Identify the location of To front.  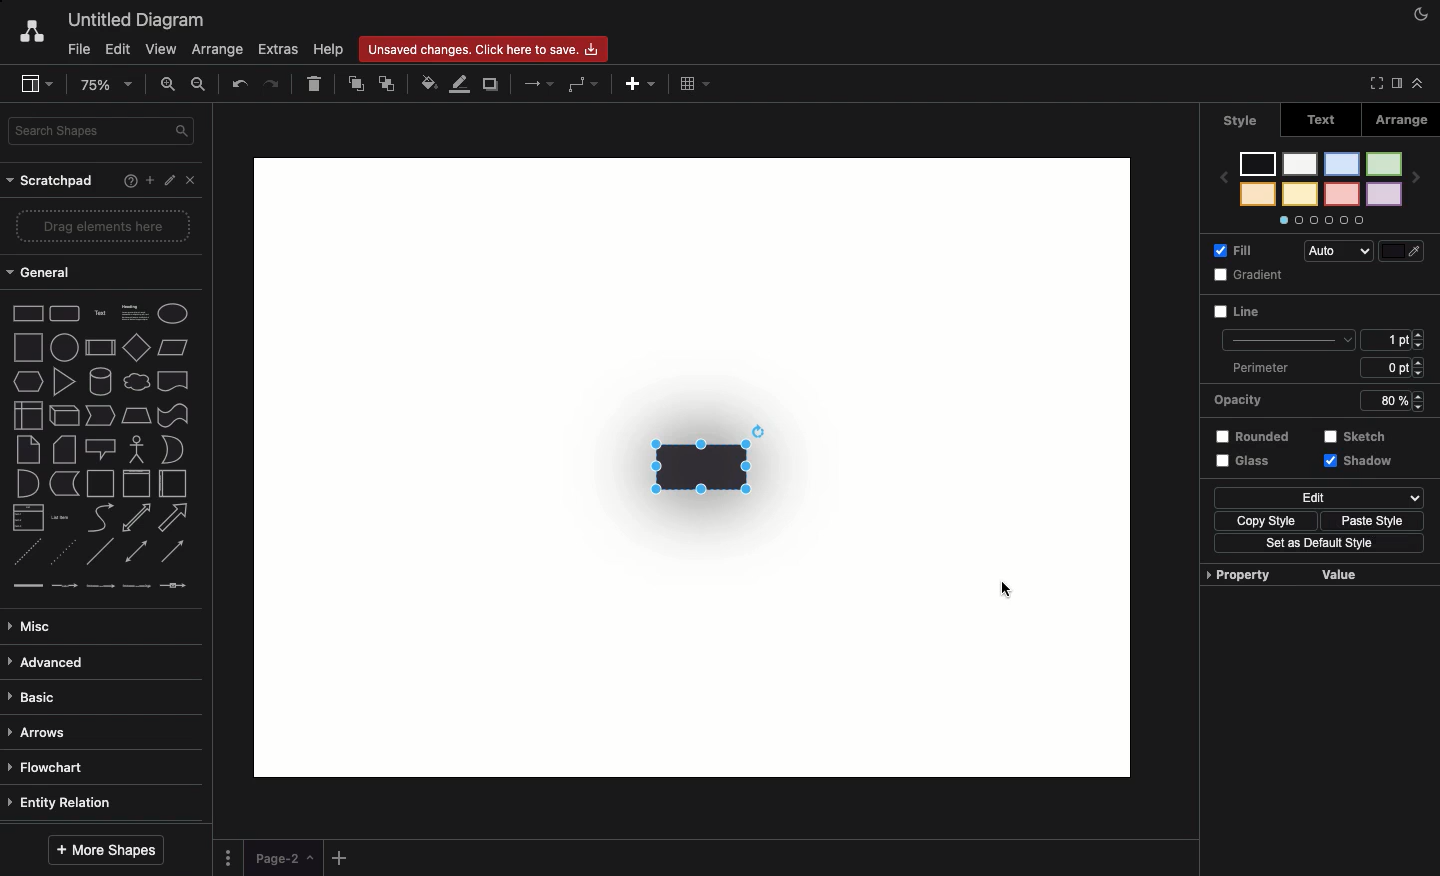
(356, 83).